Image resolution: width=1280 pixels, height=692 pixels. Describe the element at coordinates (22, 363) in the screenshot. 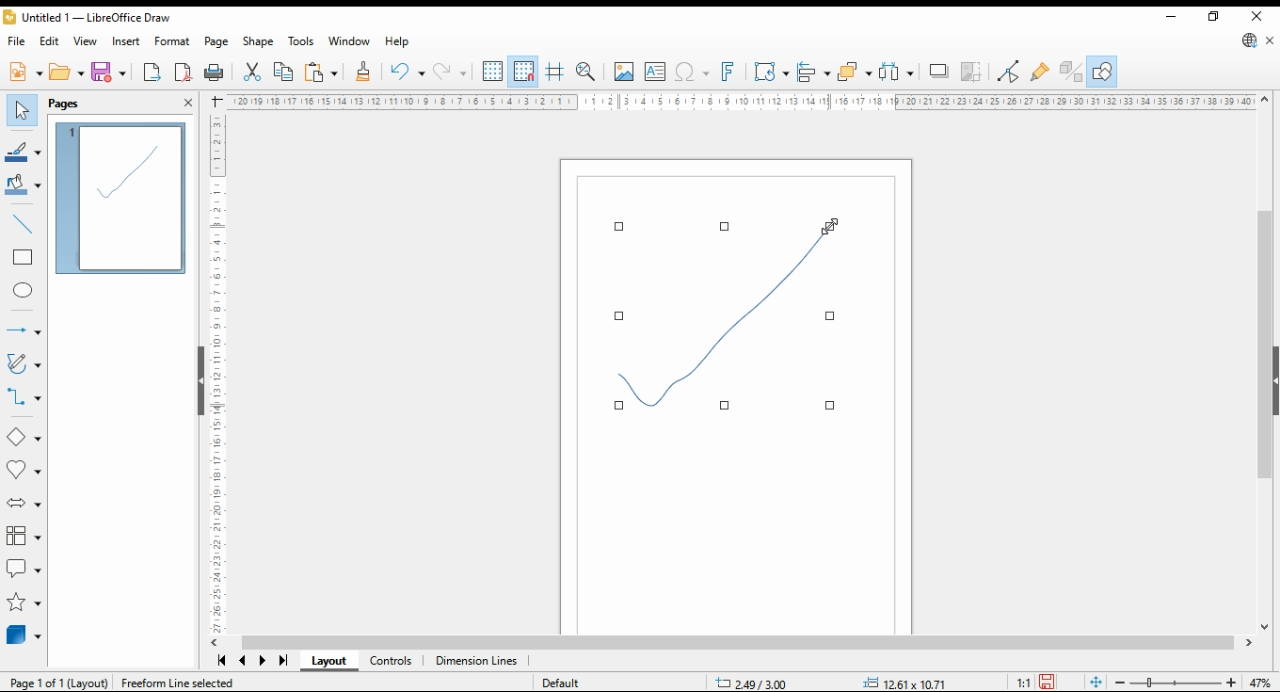

I see `curves and polygons` at that location.